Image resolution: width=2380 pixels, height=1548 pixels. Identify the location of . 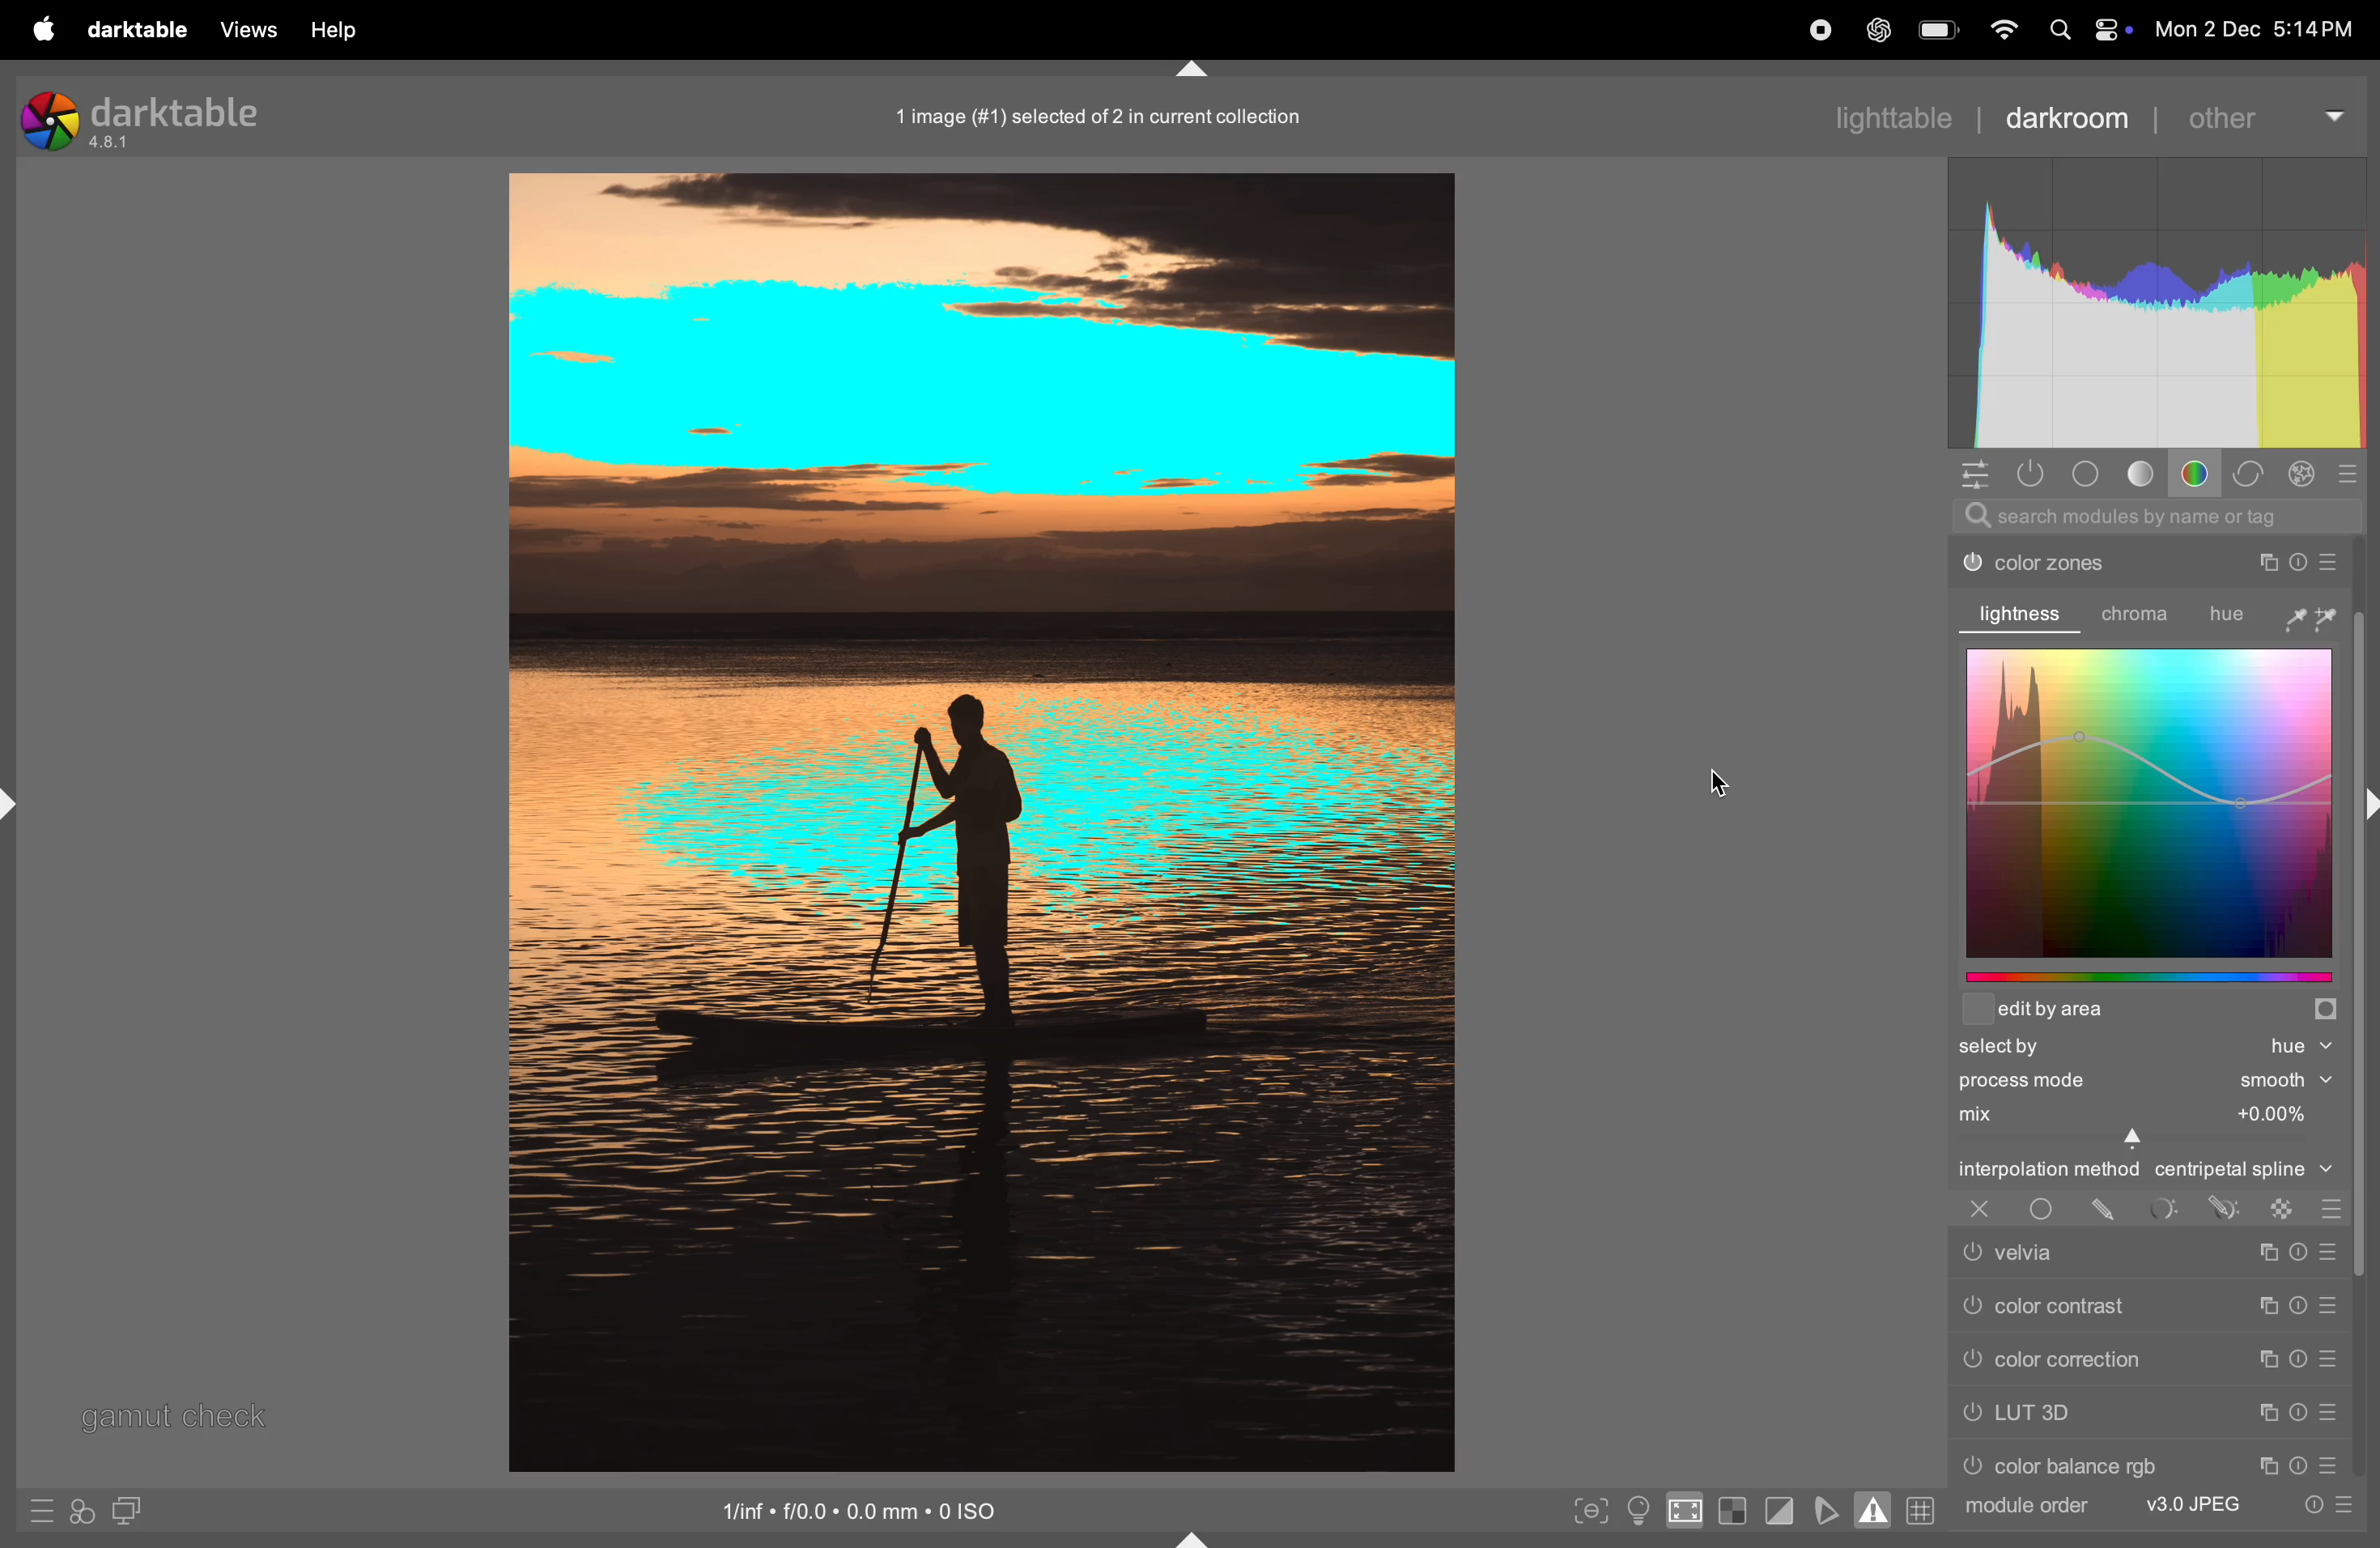
(2038, 1206).